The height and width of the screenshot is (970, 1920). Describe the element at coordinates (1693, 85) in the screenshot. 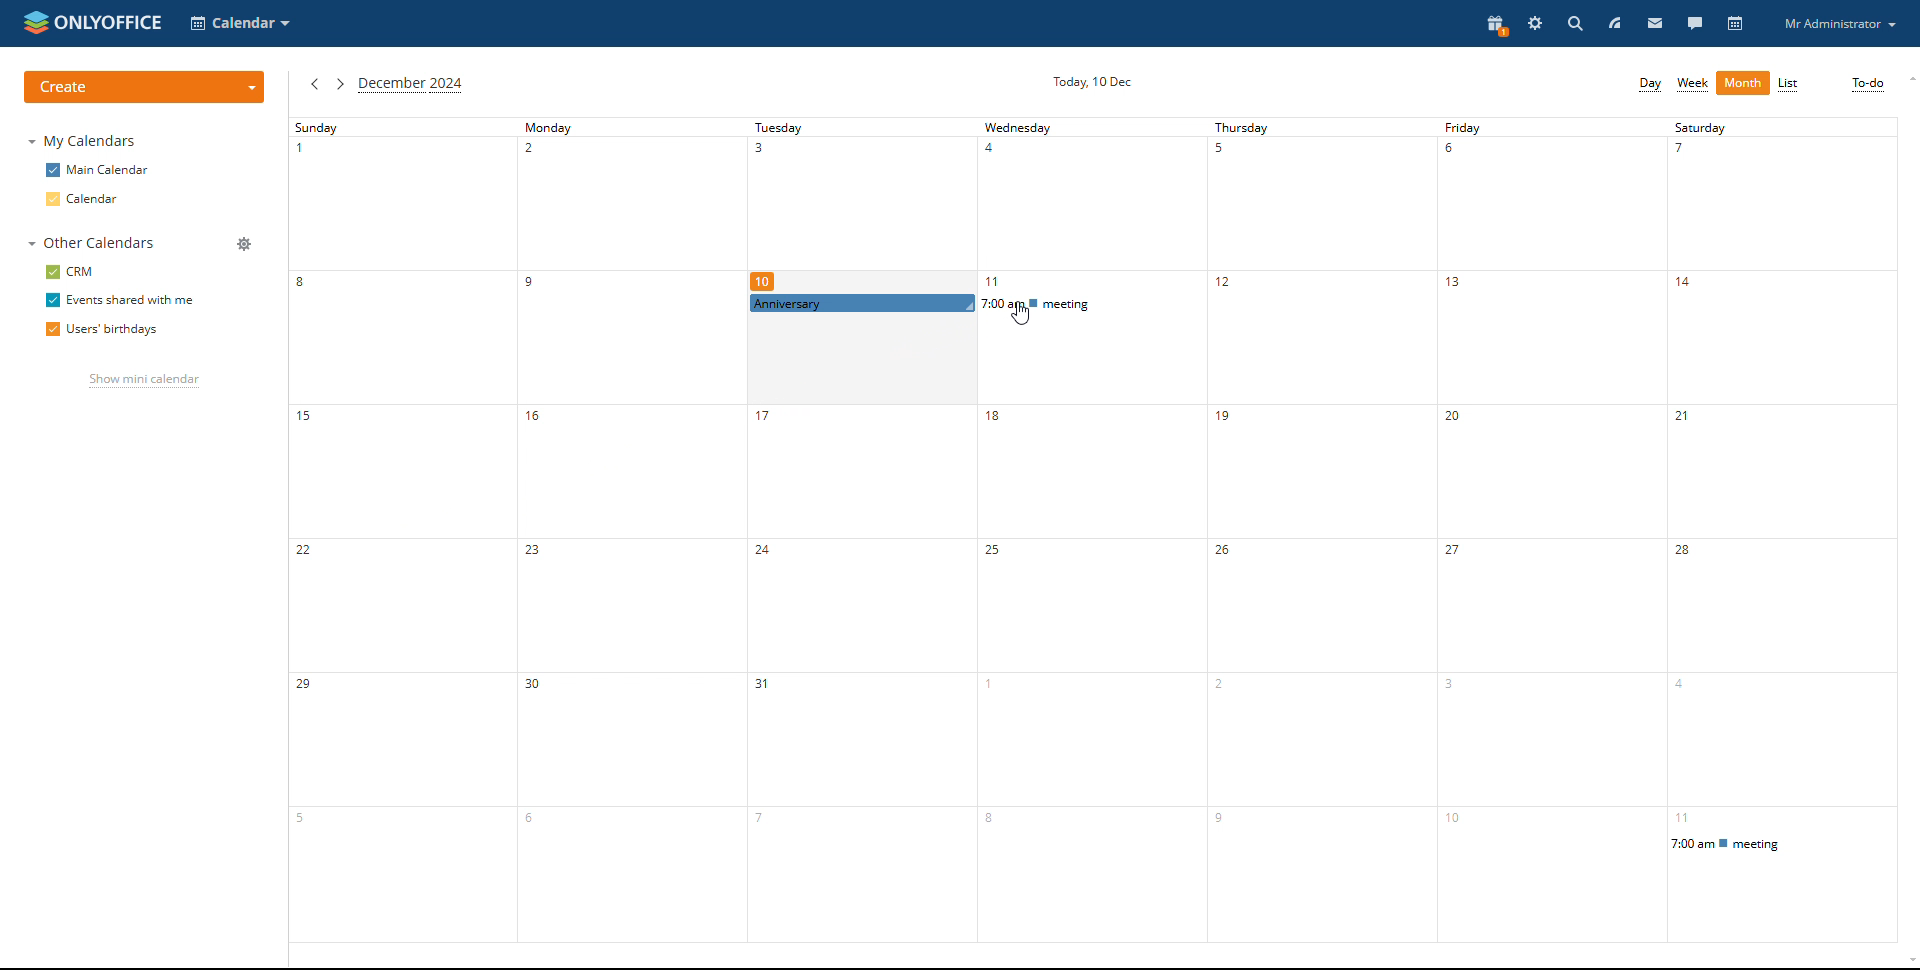

I see `week view` at that location.